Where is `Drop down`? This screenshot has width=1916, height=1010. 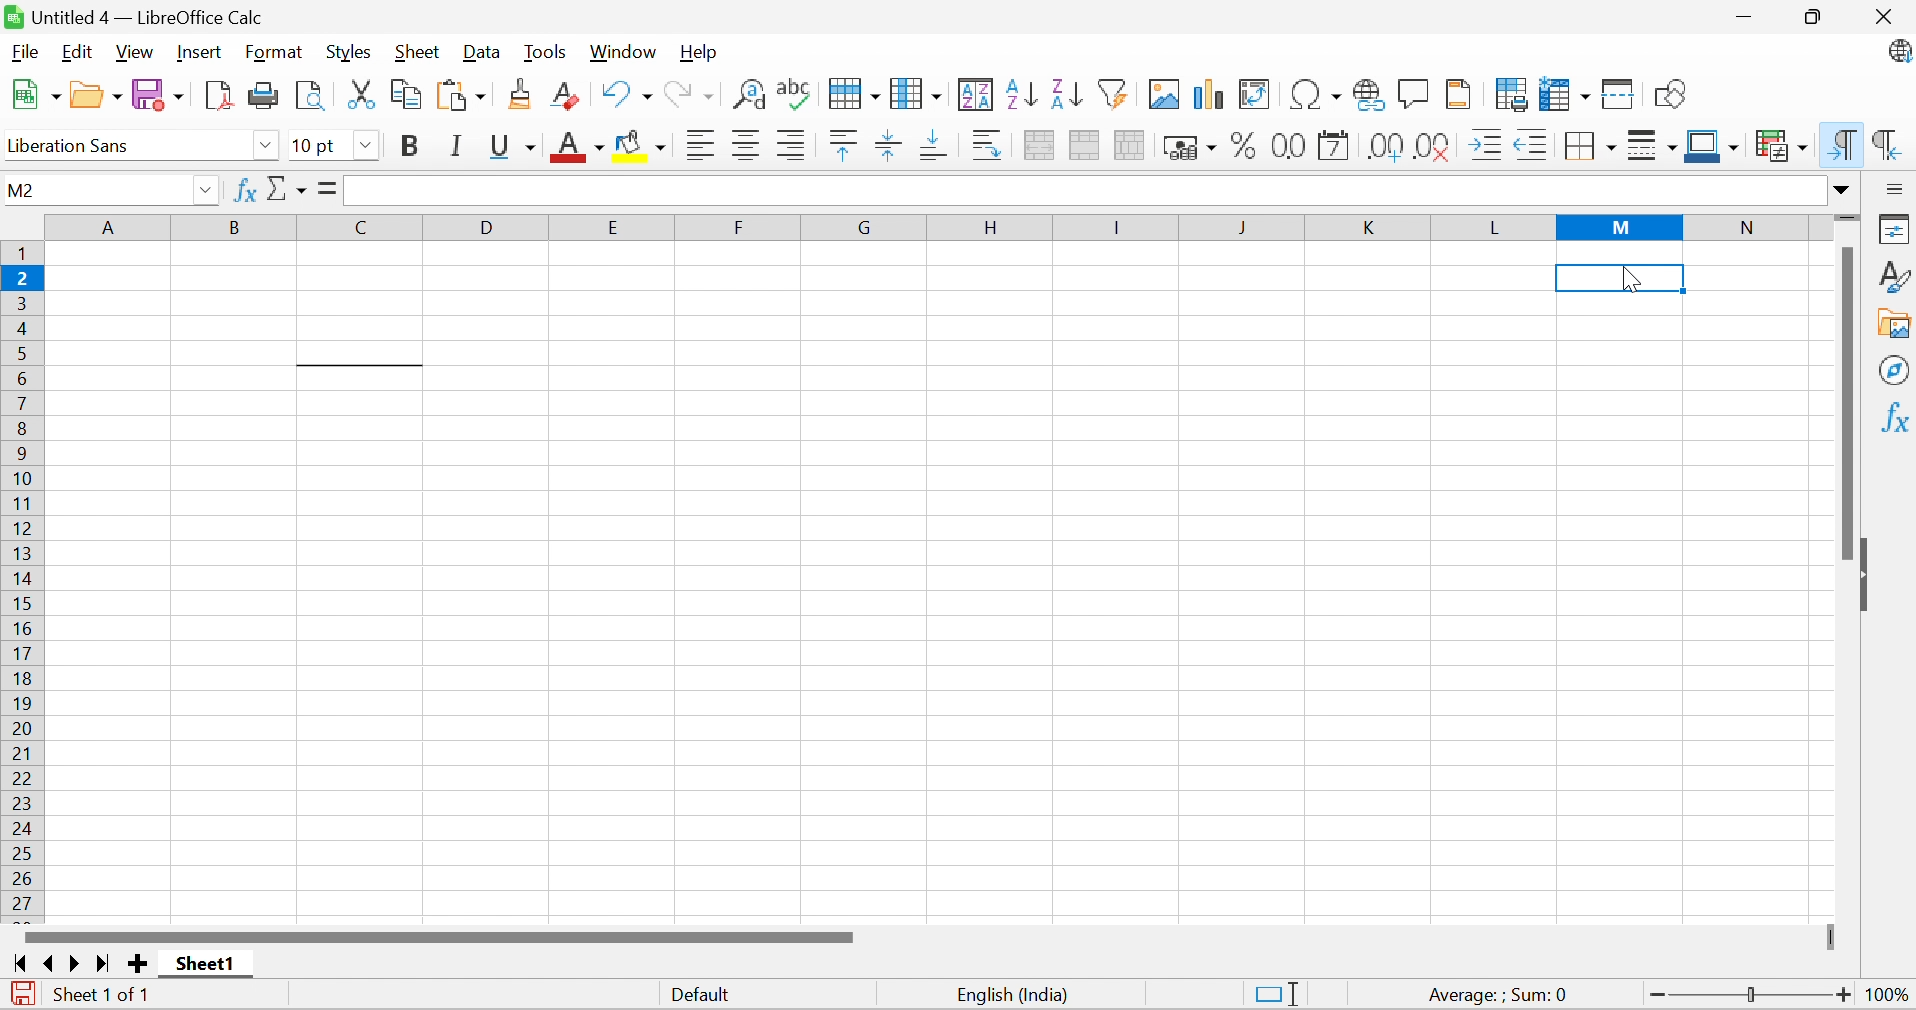 Drop down is located at coordinates (205, 192).